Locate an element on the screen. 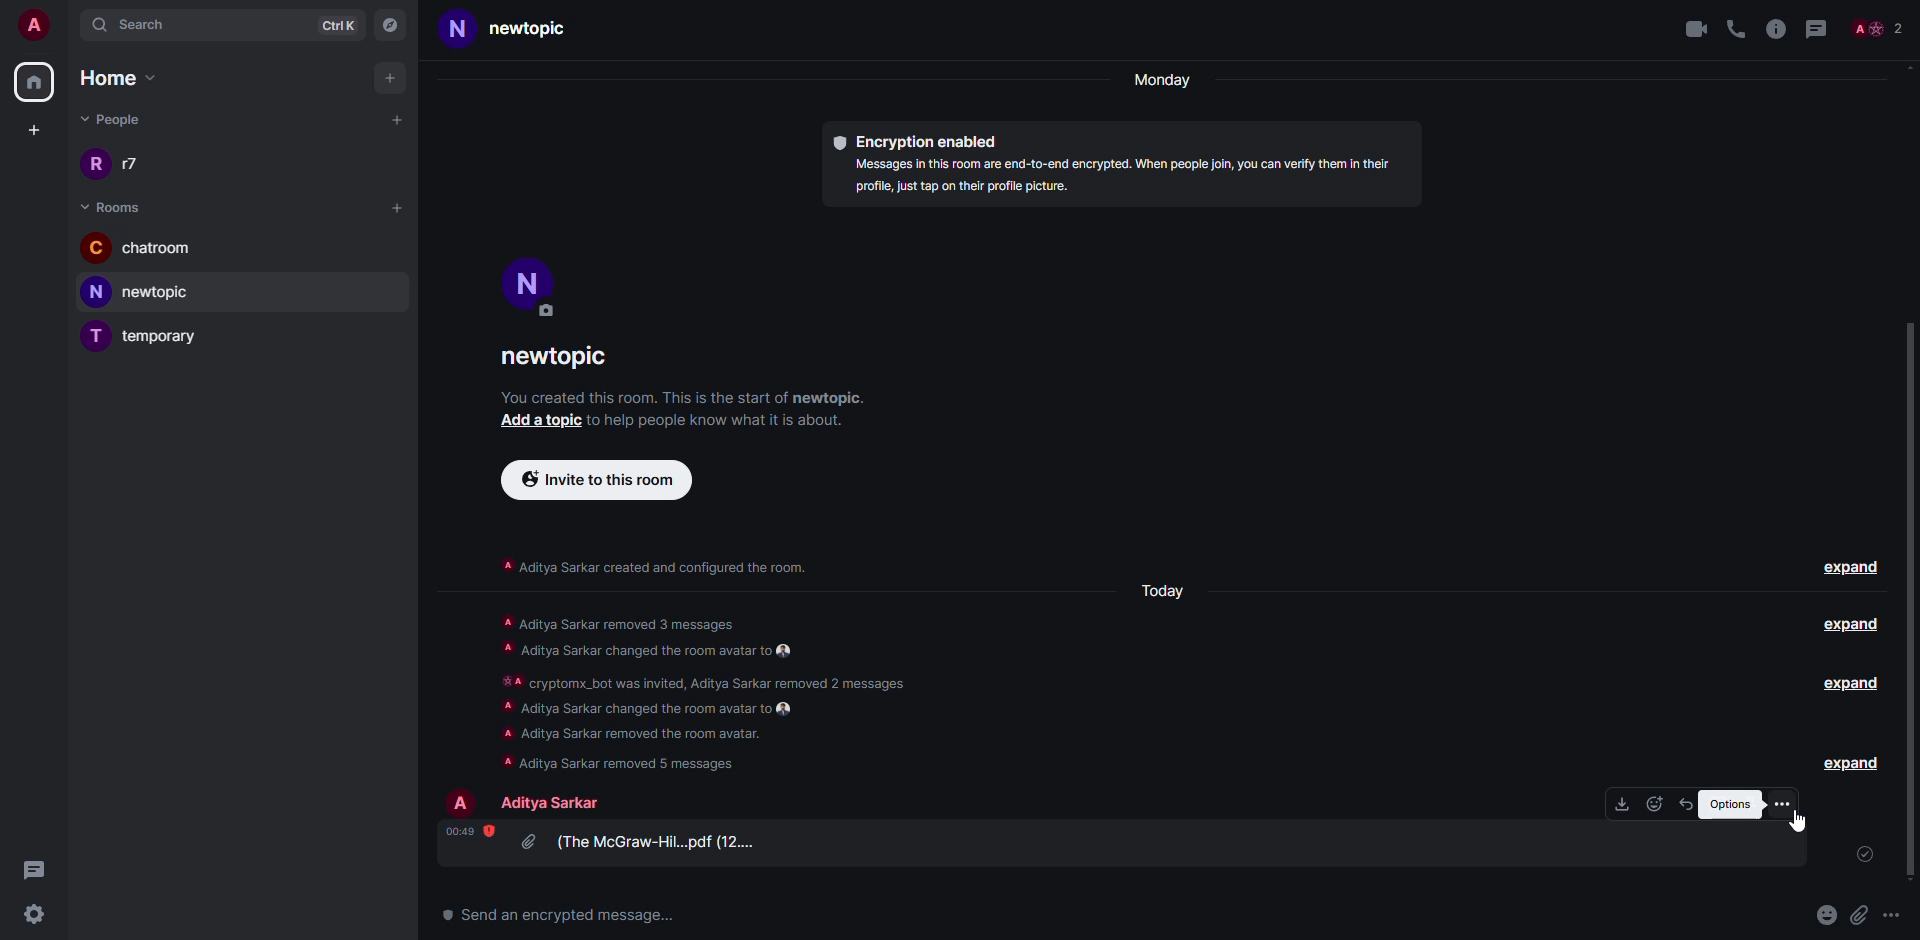  expand is located at coordinates (1850, 624).